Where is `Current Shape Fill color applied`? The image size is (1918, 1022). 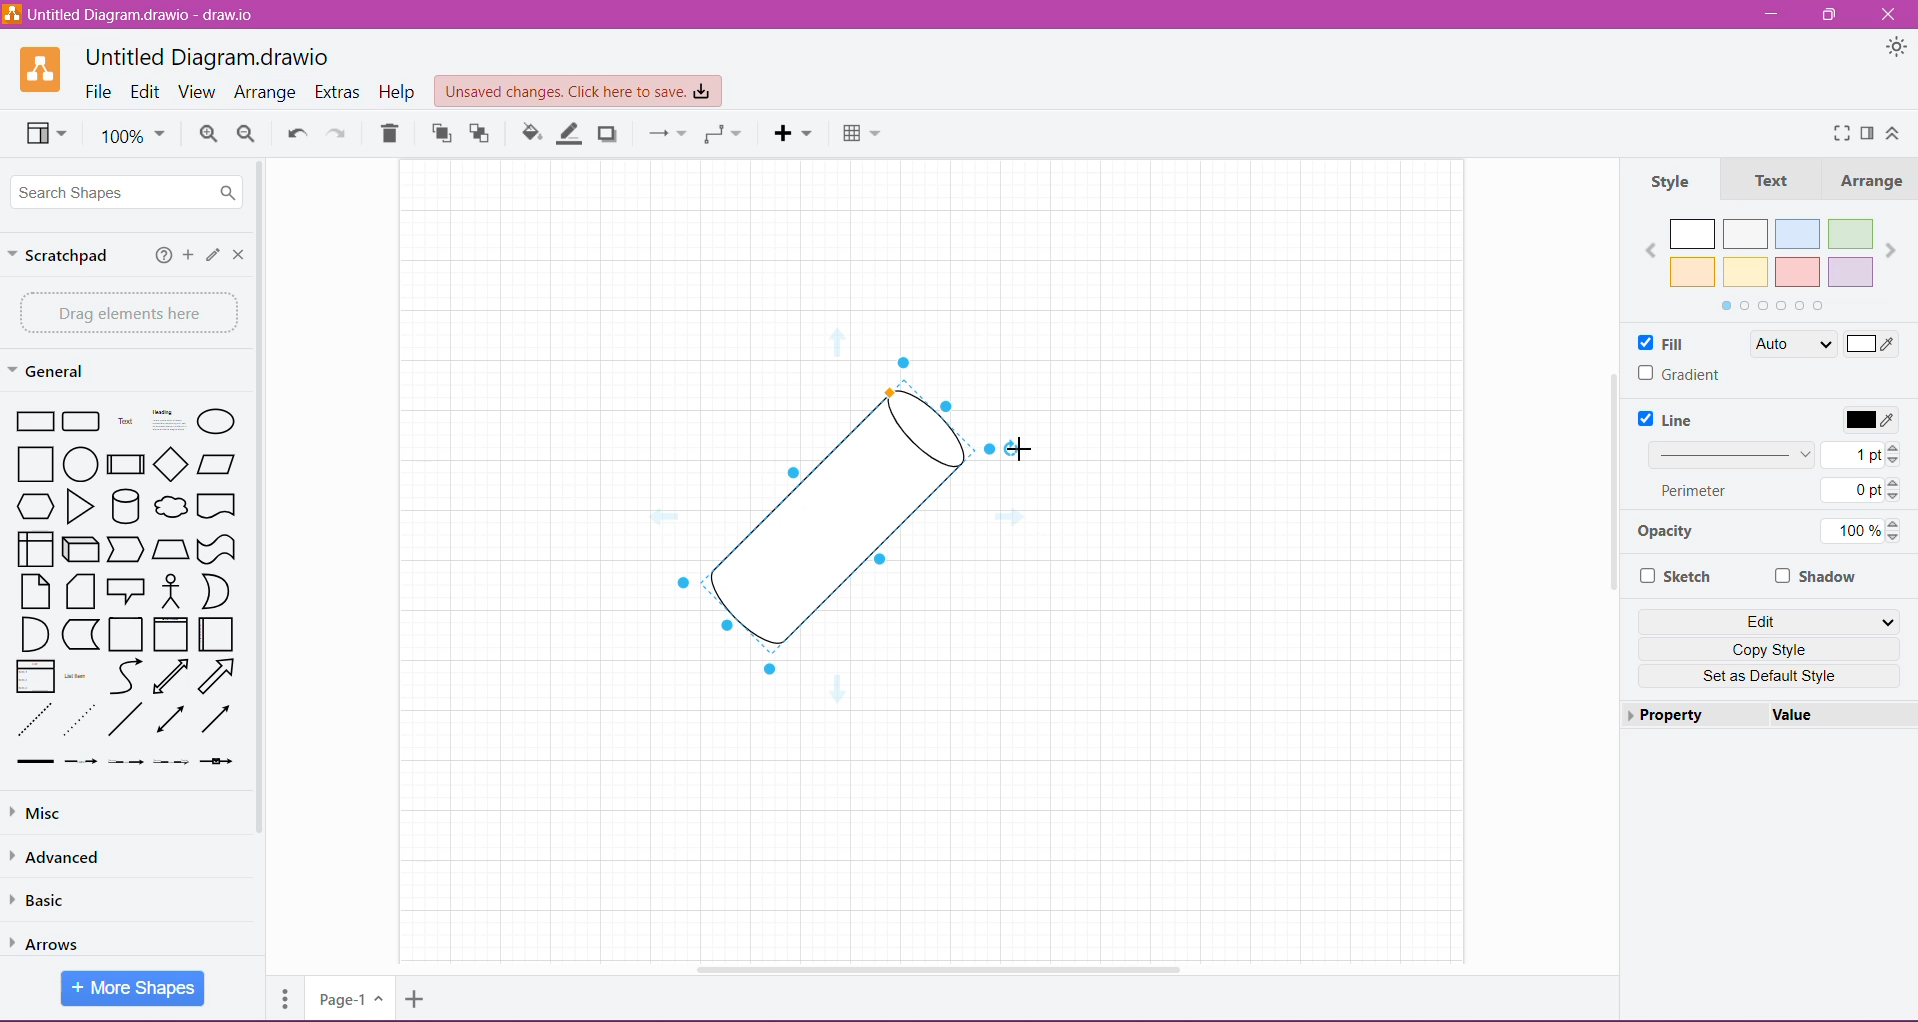 Current Shape Fill color applied is located at coordinates (1832, 345).